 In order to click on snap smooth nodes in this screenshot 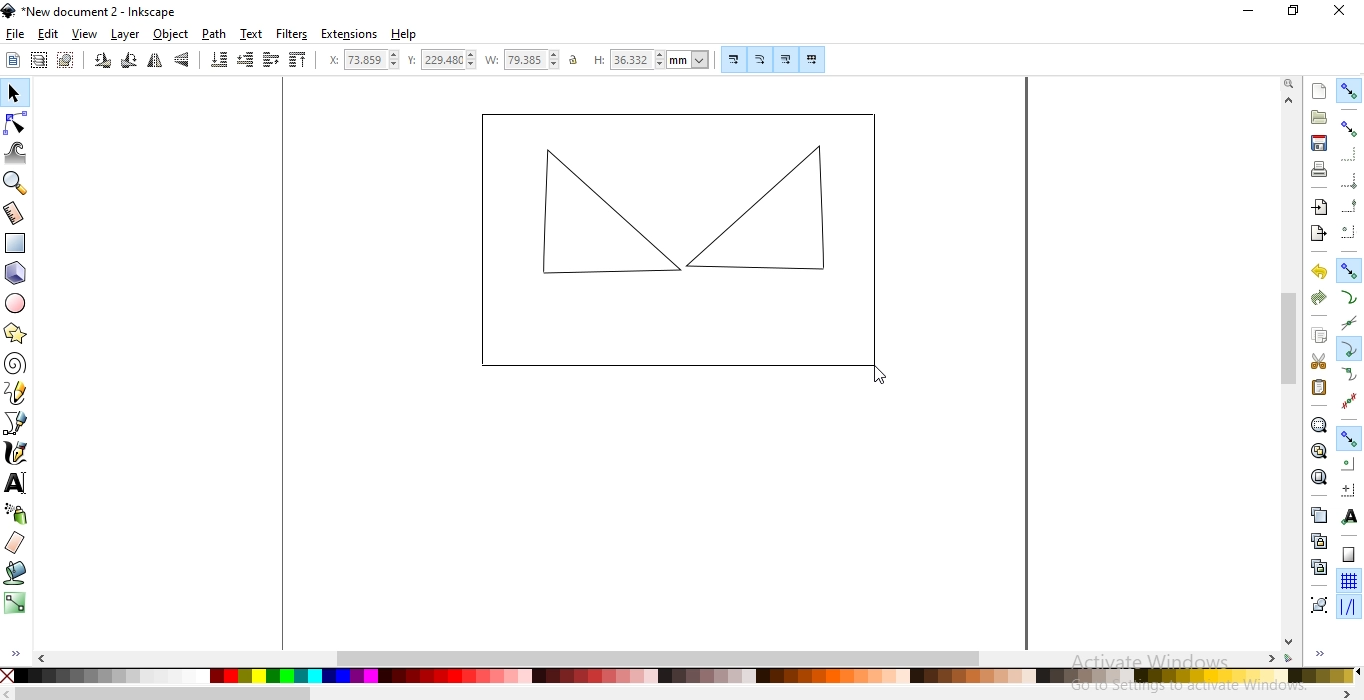, I will do `click(1351, 373)`.